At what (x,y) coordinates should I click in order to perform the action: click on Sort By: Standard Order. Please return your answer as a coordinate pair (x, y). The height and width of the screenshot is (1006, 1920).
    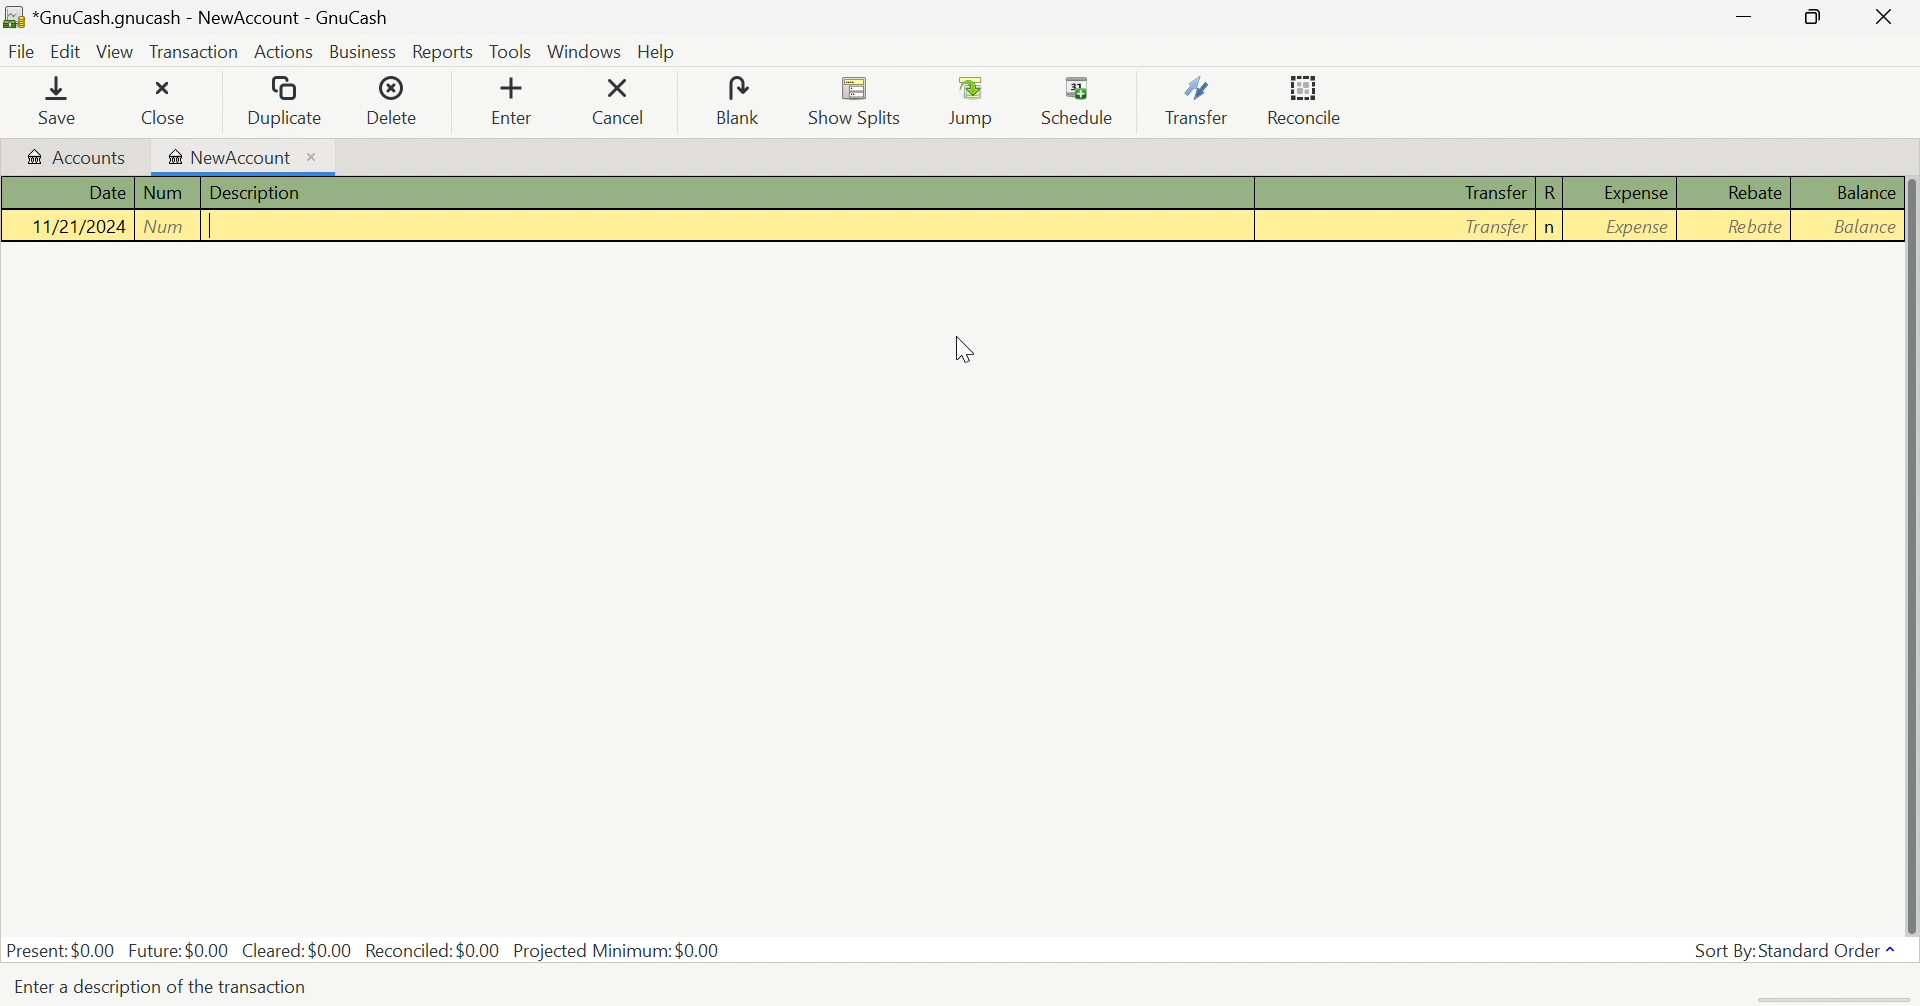
    Looking at the image, I should click on (1793, 950).